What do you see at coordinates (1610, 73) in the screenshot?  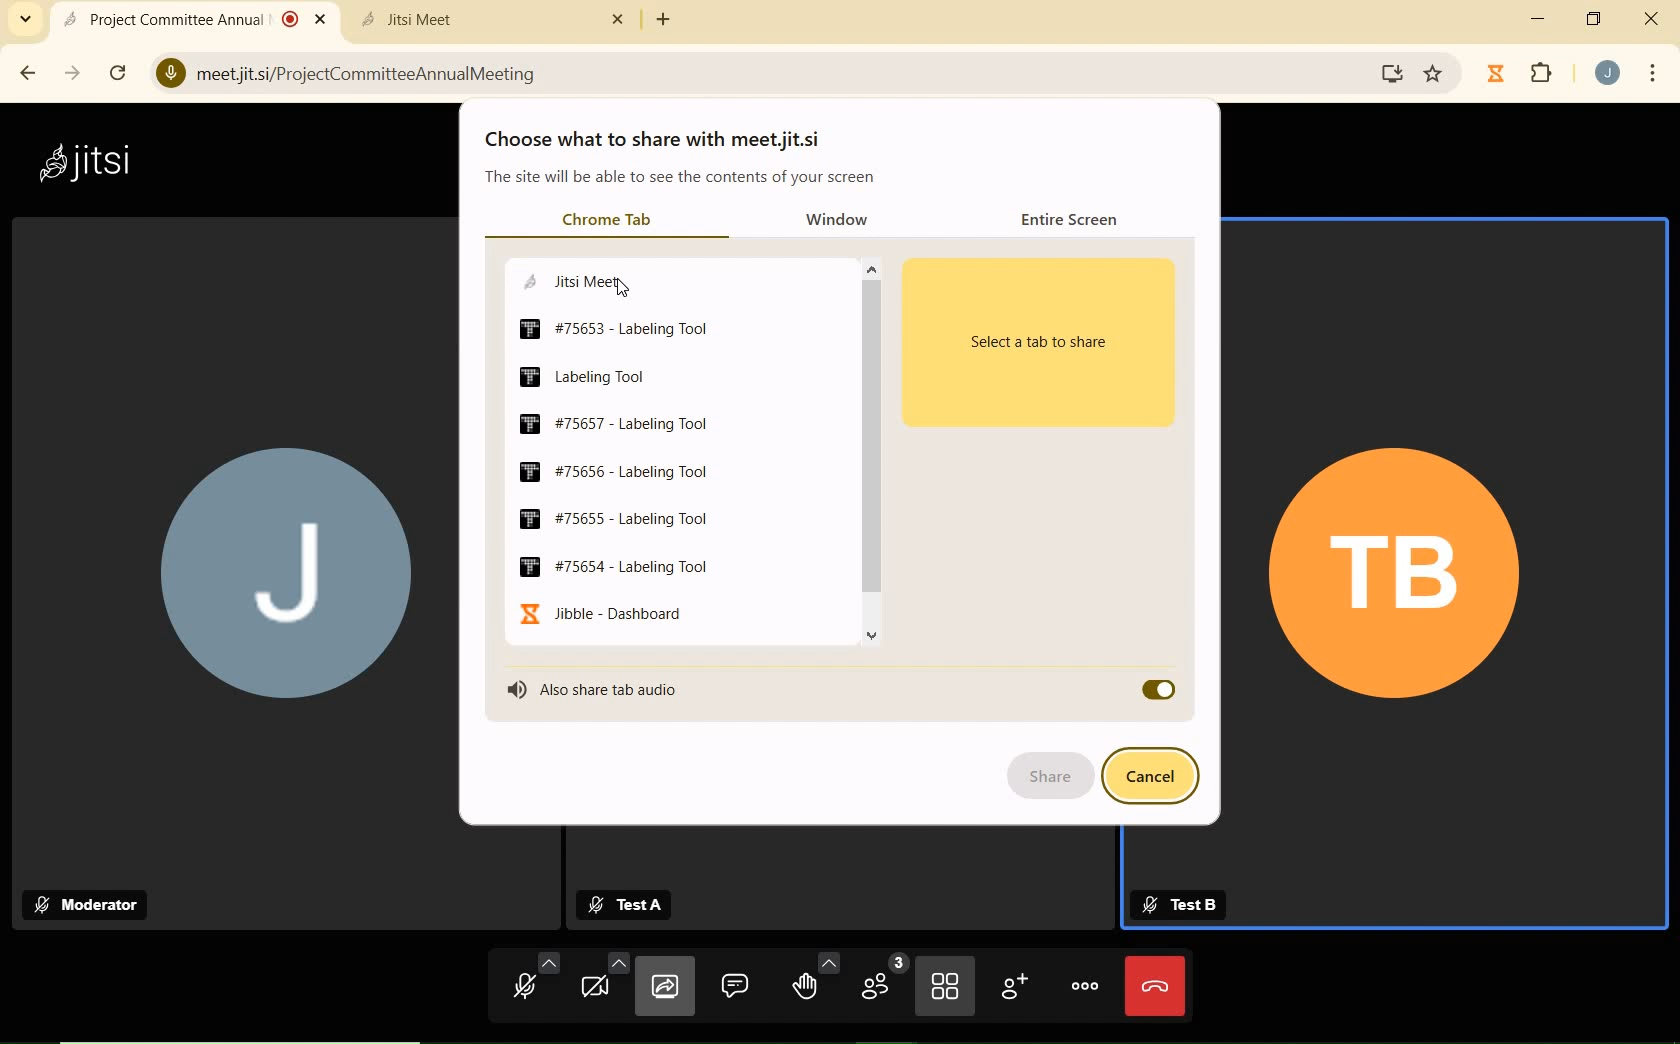 I see `account` at bounding box center [1610, 73].